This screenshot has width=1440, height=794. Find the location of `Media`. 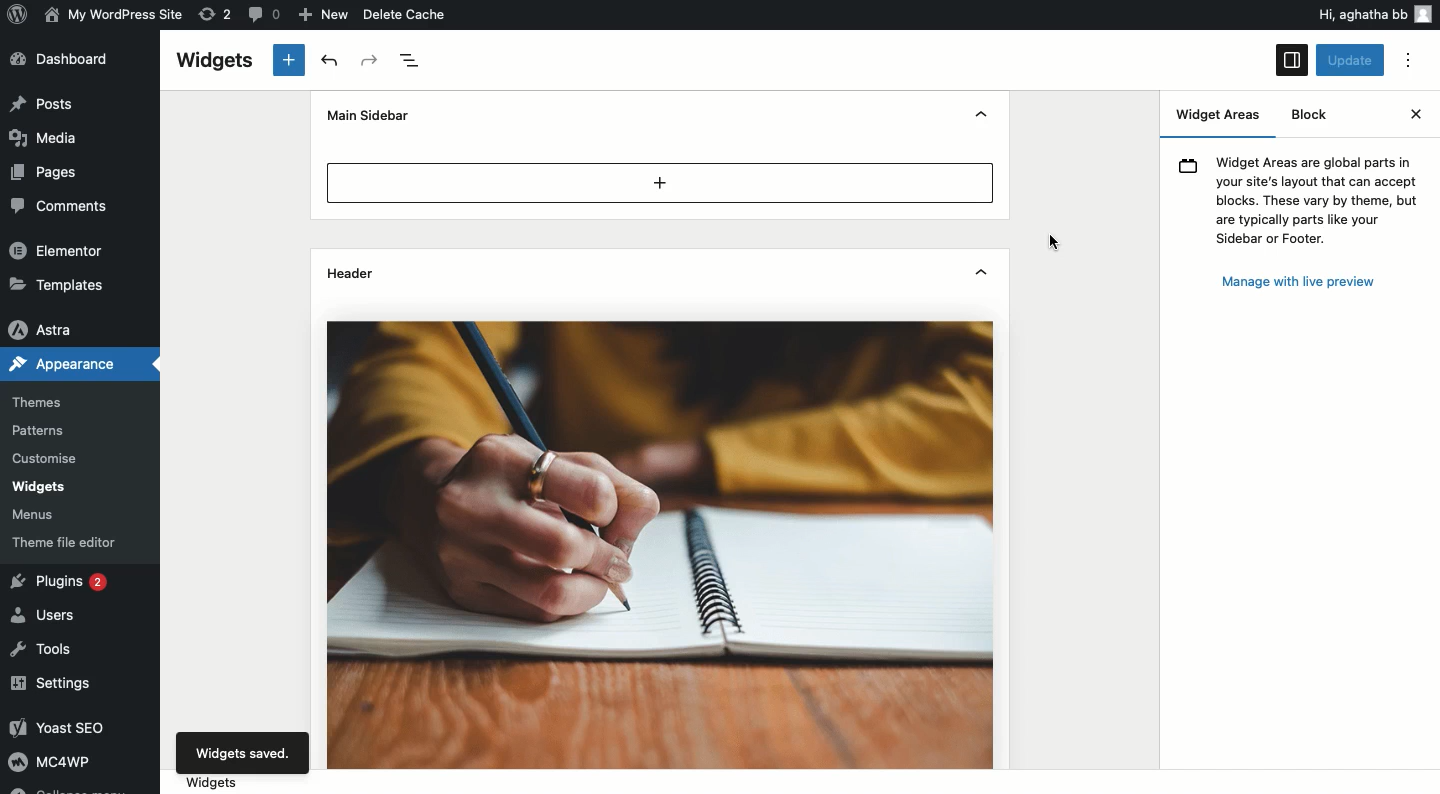

Media is located at coordinates (46, 136).